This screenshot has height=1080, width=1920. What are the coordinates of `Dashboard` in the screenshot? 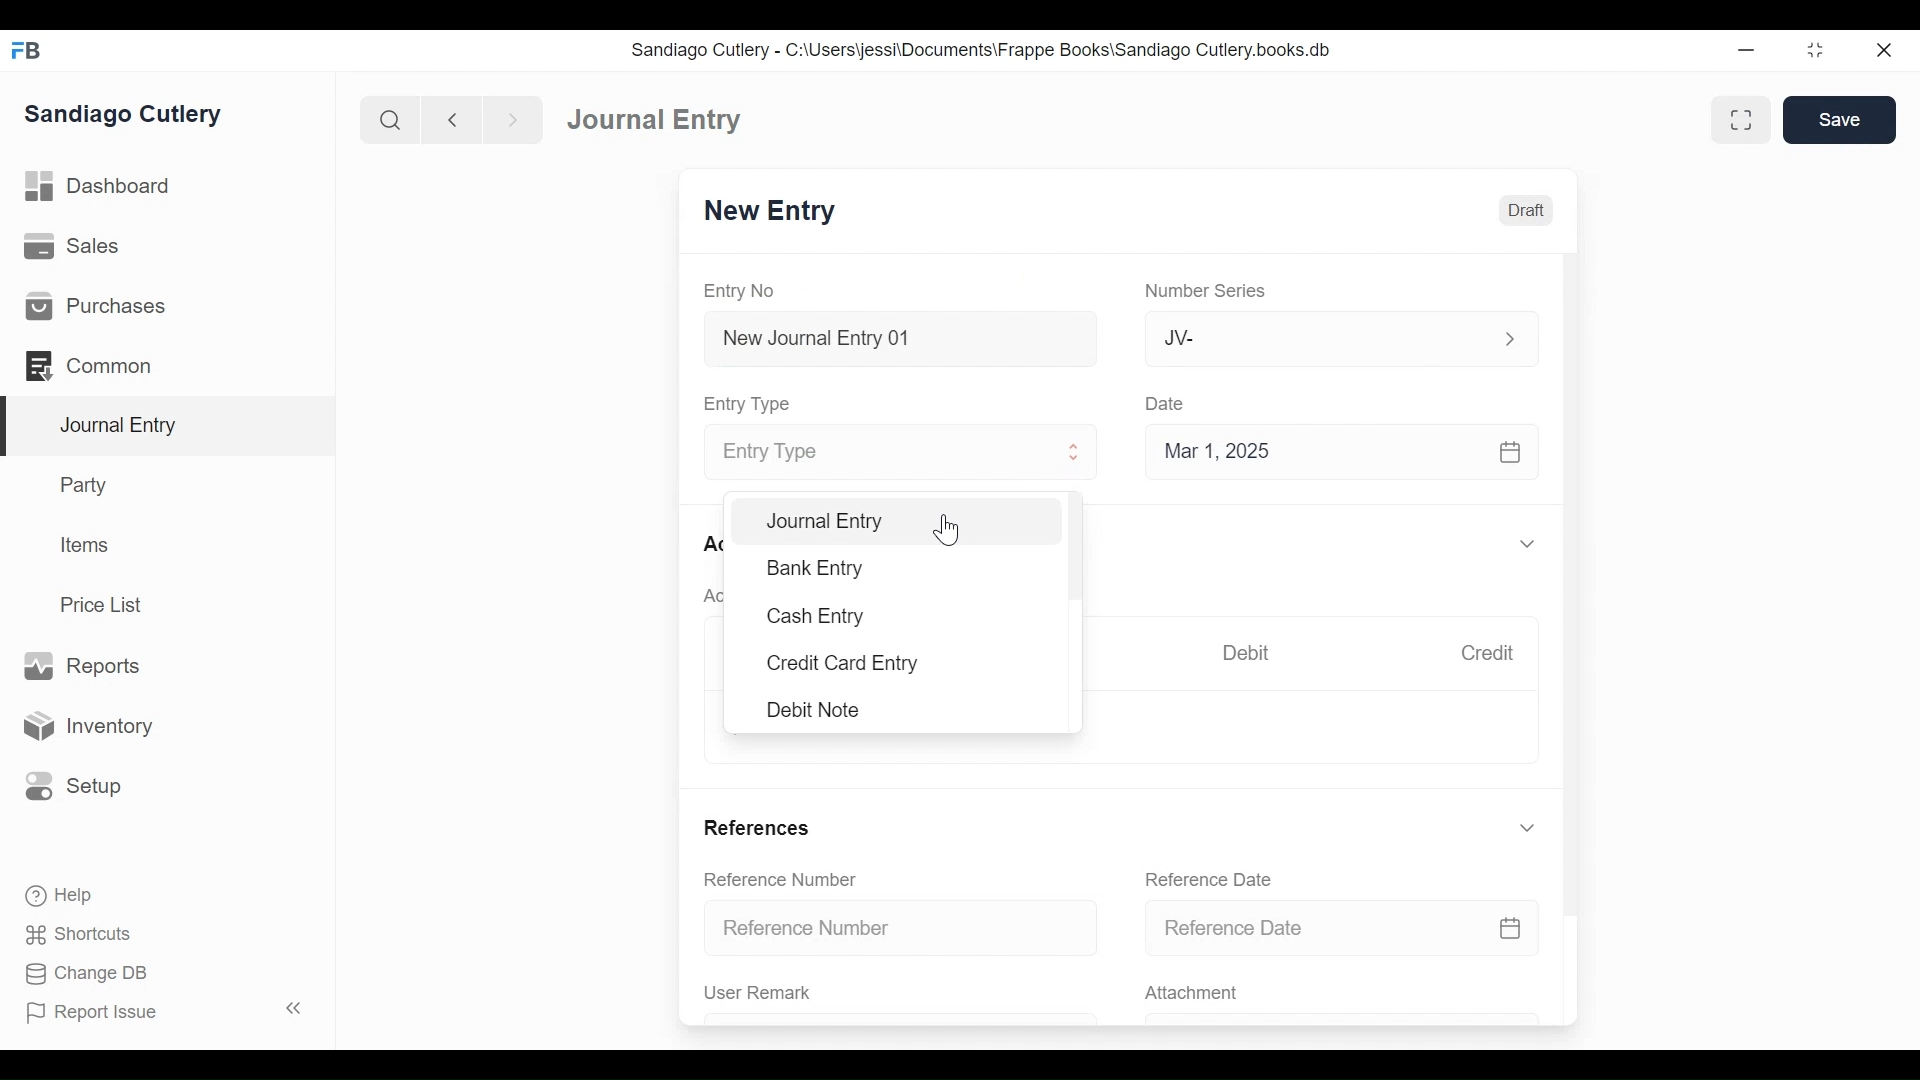 It's located at (647, 117).